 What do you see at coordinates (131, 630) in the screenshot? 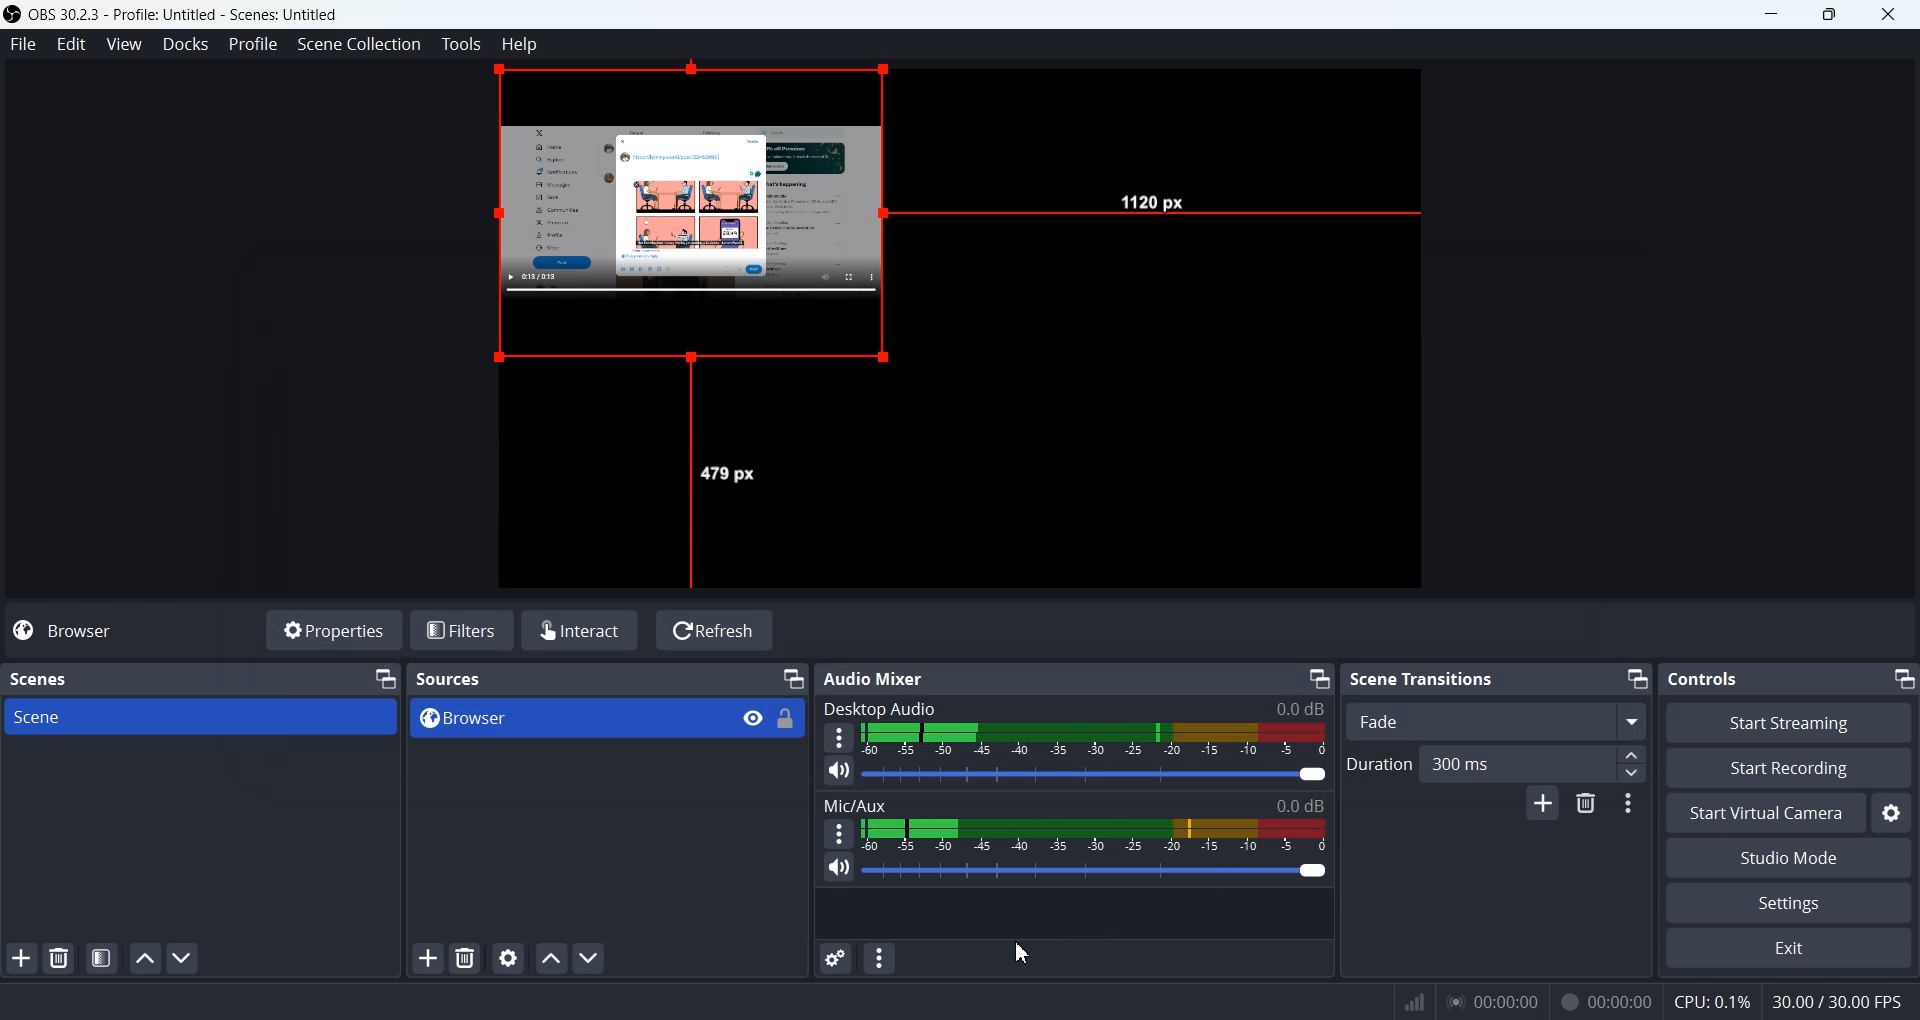
I see `Browser` at bounding box center [131, 630].